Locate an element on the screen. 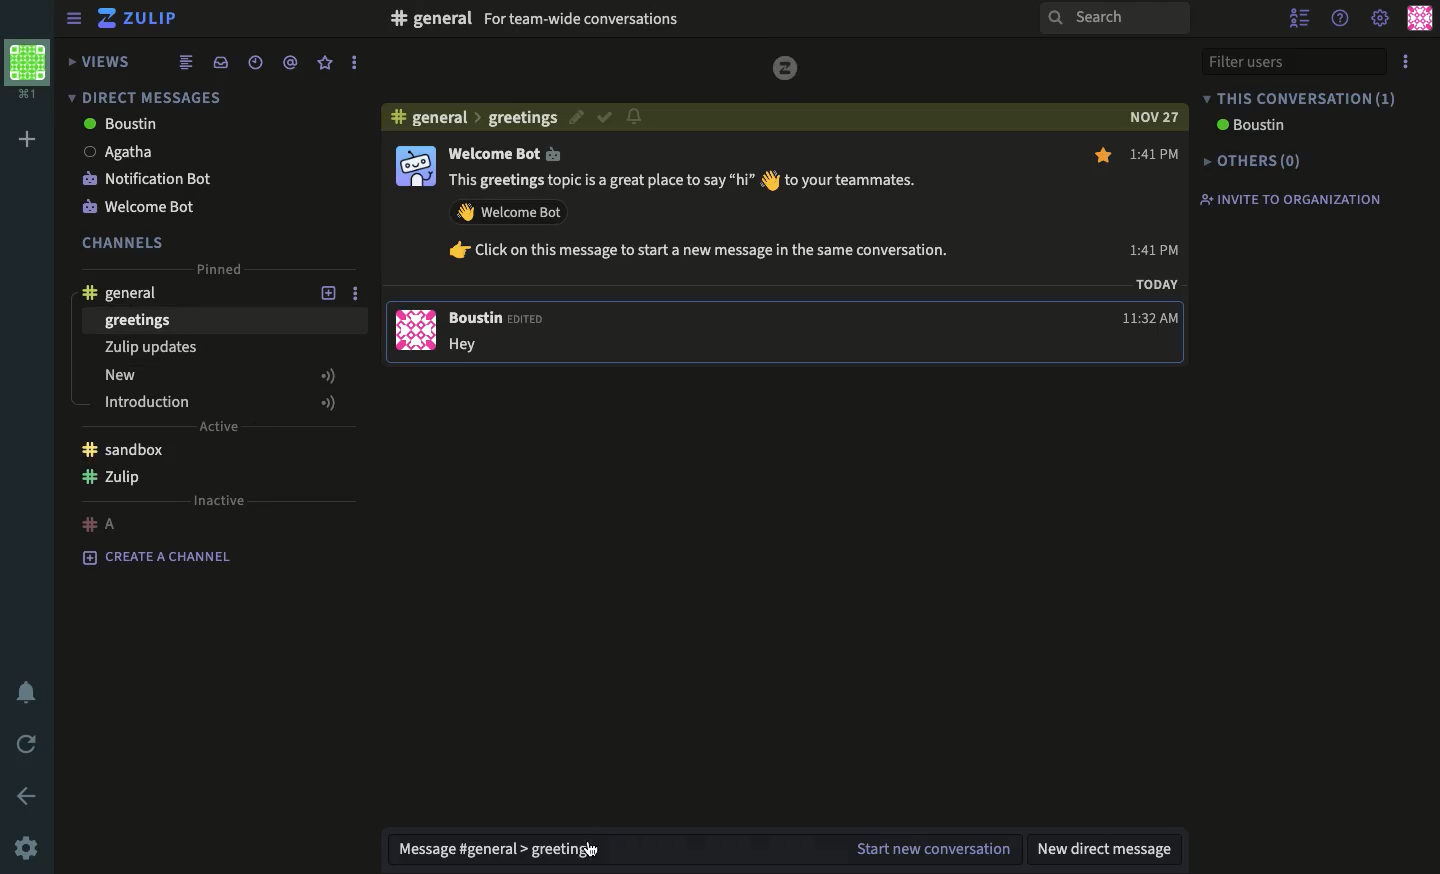 This screenshot has width=1440, height=874. options is located at coordinates (361, 295).